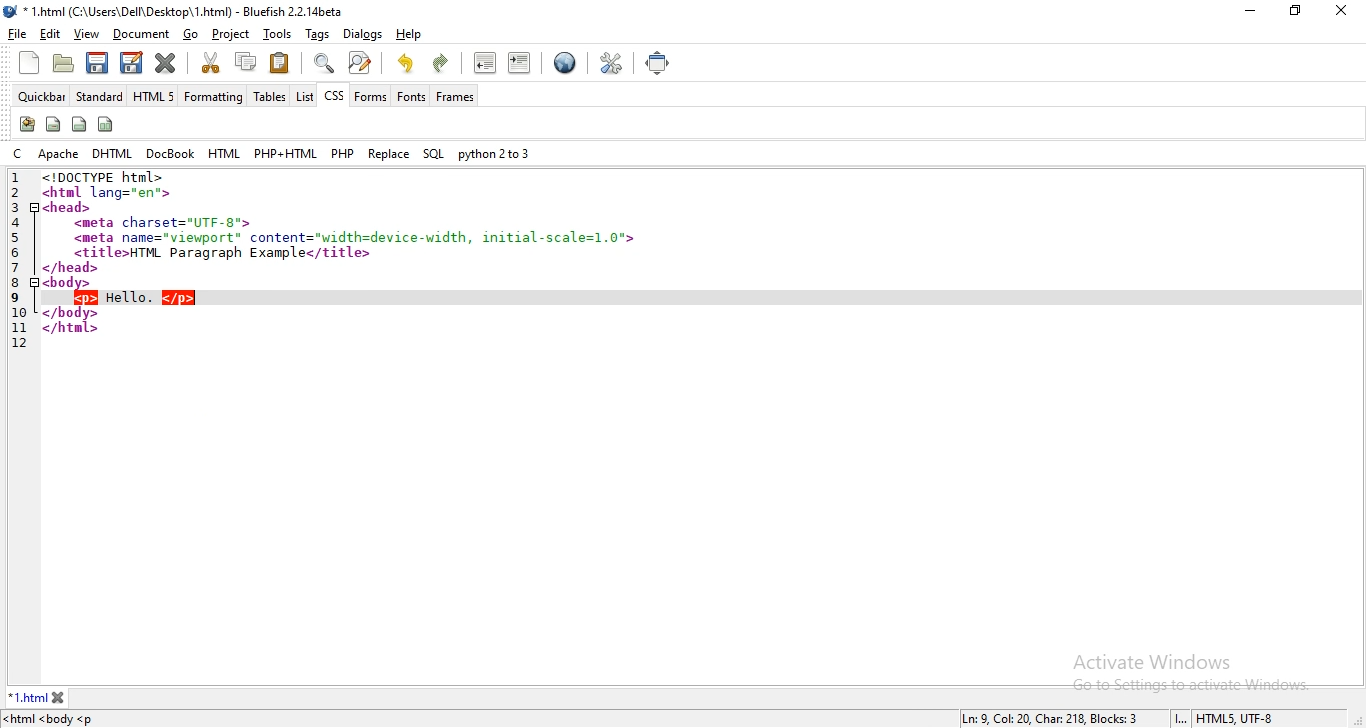 This screenshot has width=1366, height=728. Describe the element at coordinates (135, 298) in the screenshot. I see `added "<p> Hello. </p>"` at that location.